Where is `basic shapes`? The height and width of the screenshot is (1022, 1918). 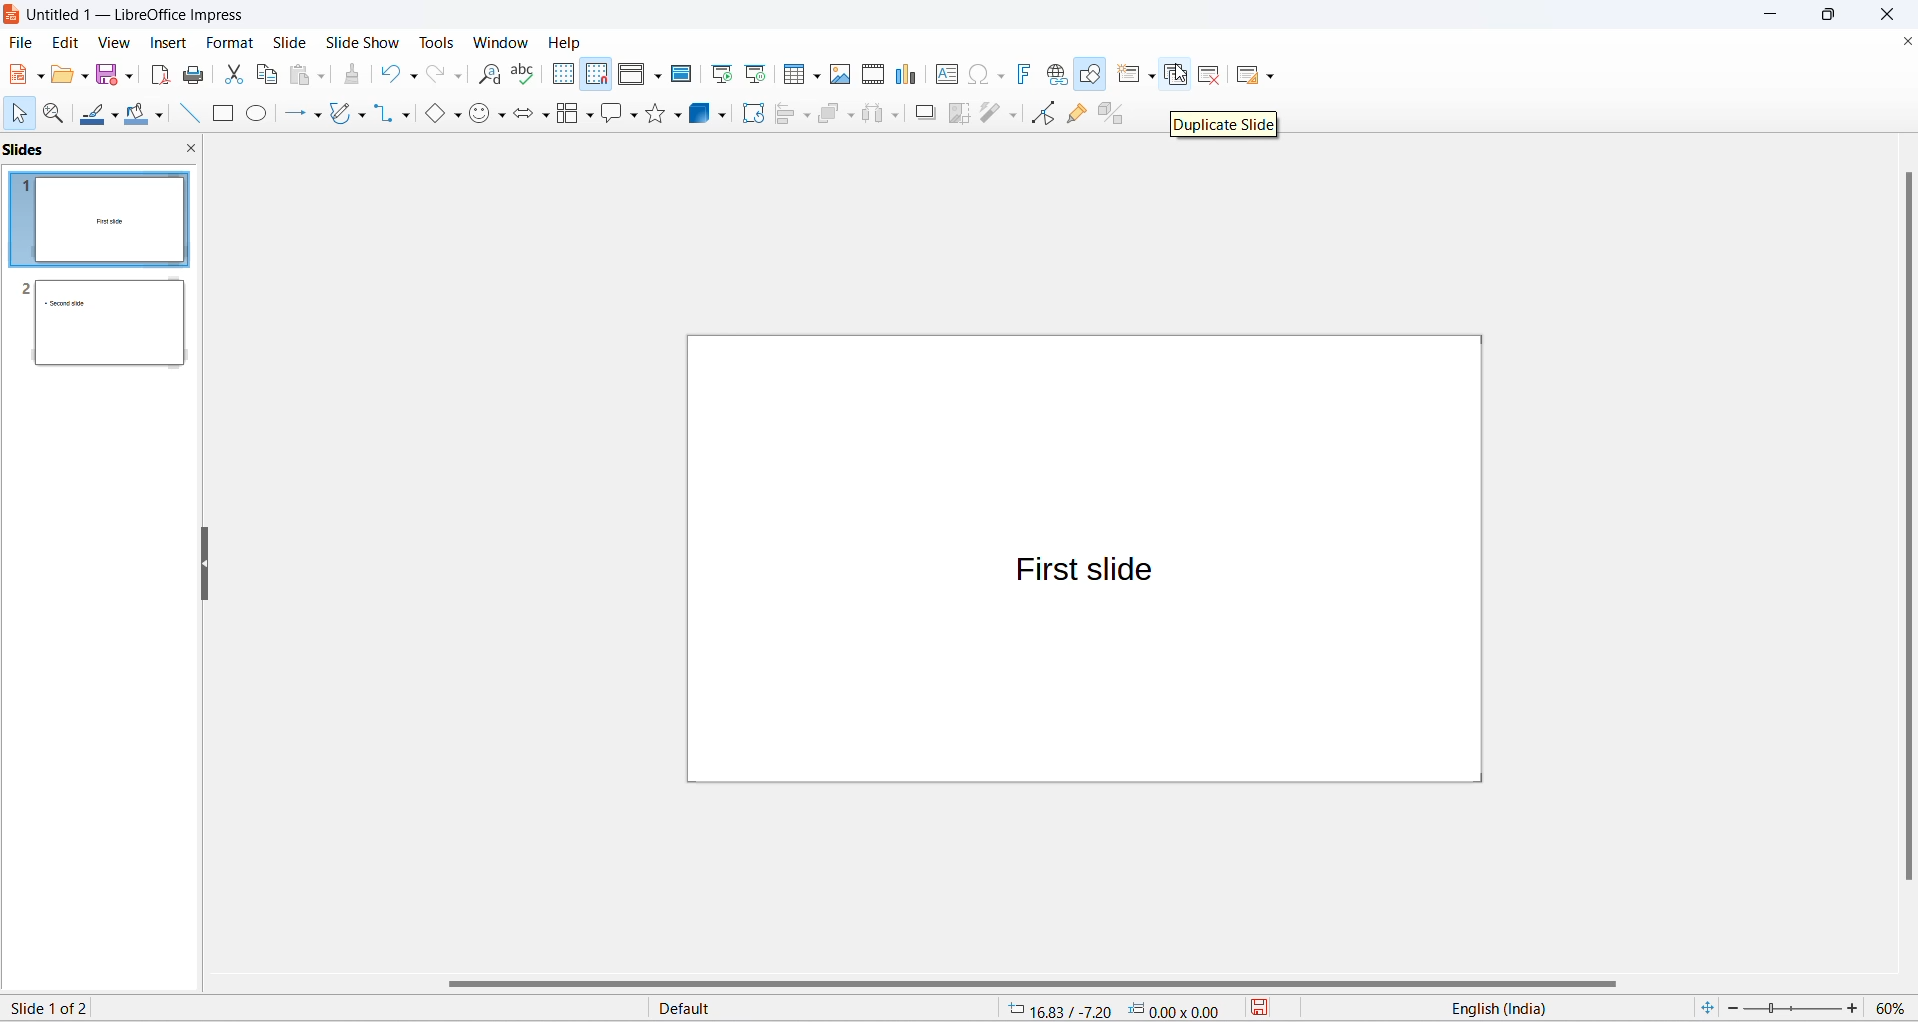 basic shapes is located at coordinates (432, 116).